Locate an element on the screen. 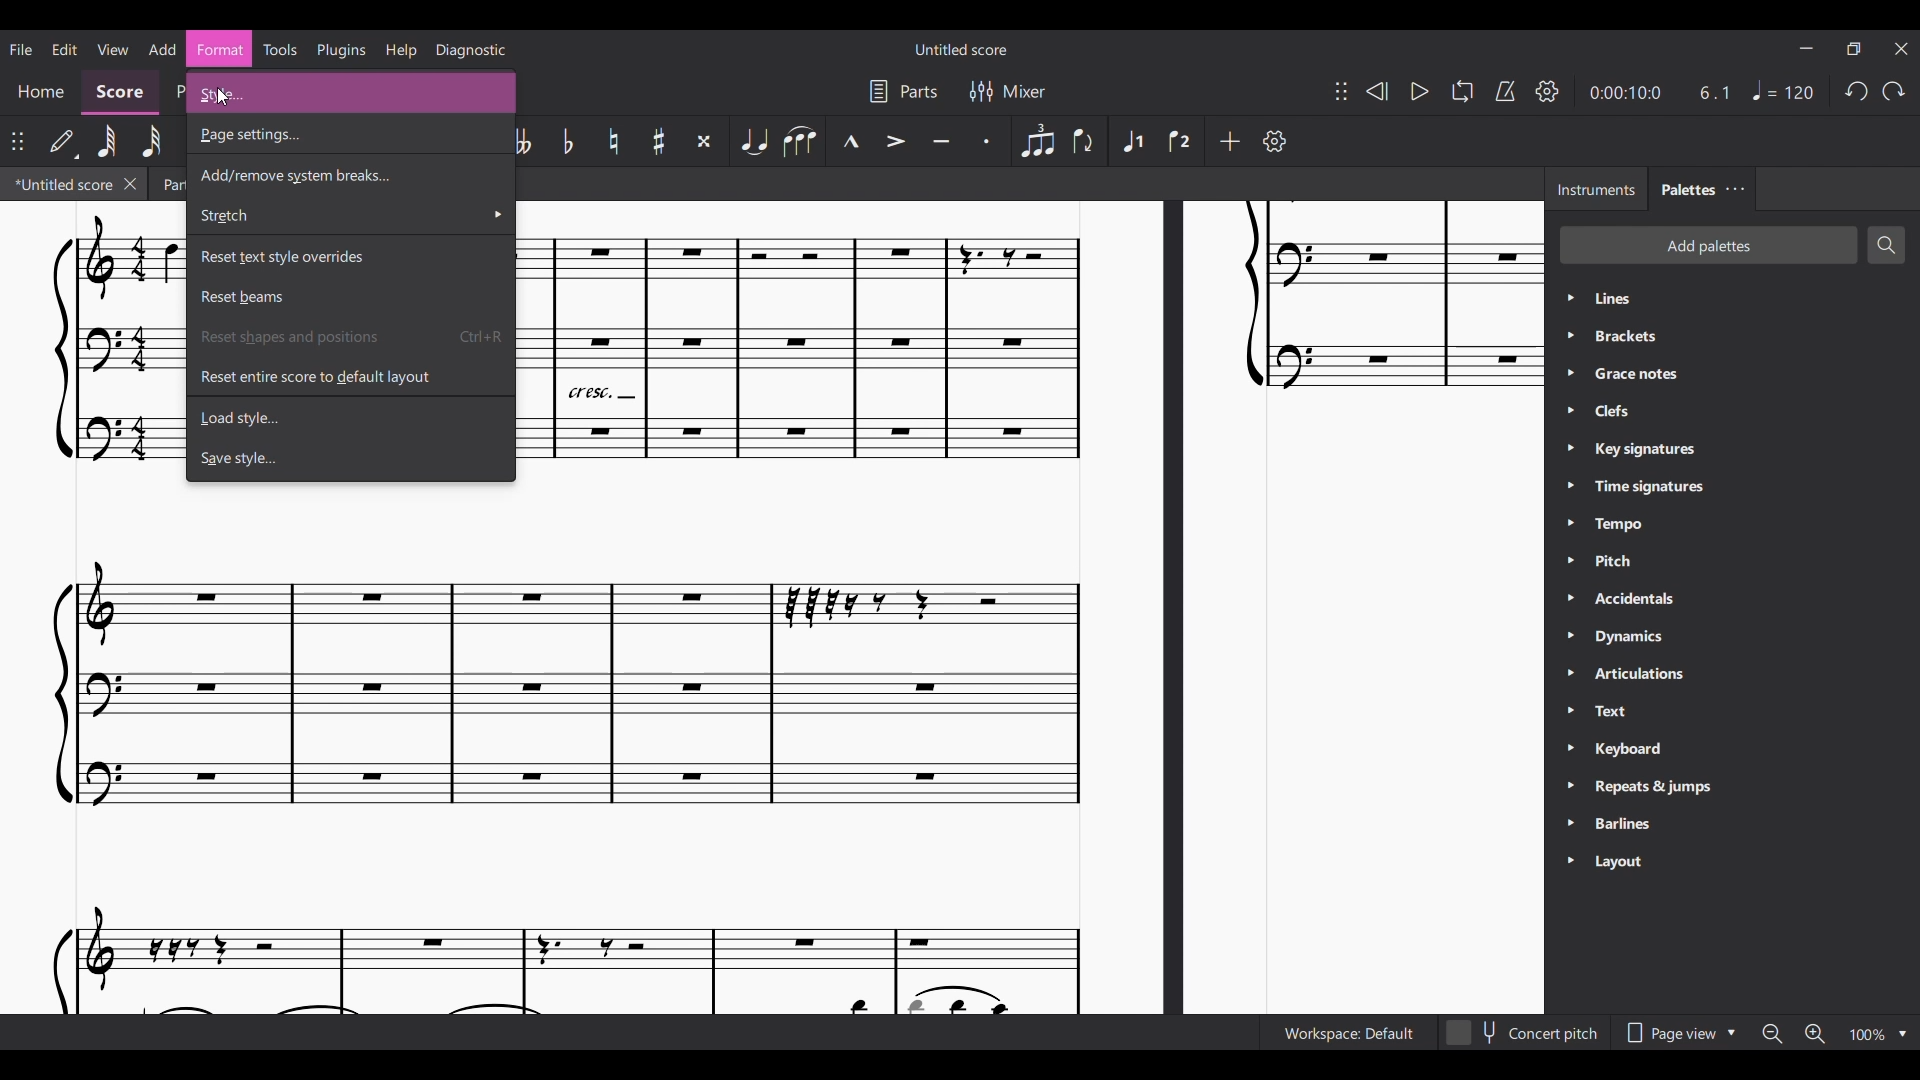 This screenshot has height=1080, width=1920. Zoom in is located at coordinates (1813, 1033).